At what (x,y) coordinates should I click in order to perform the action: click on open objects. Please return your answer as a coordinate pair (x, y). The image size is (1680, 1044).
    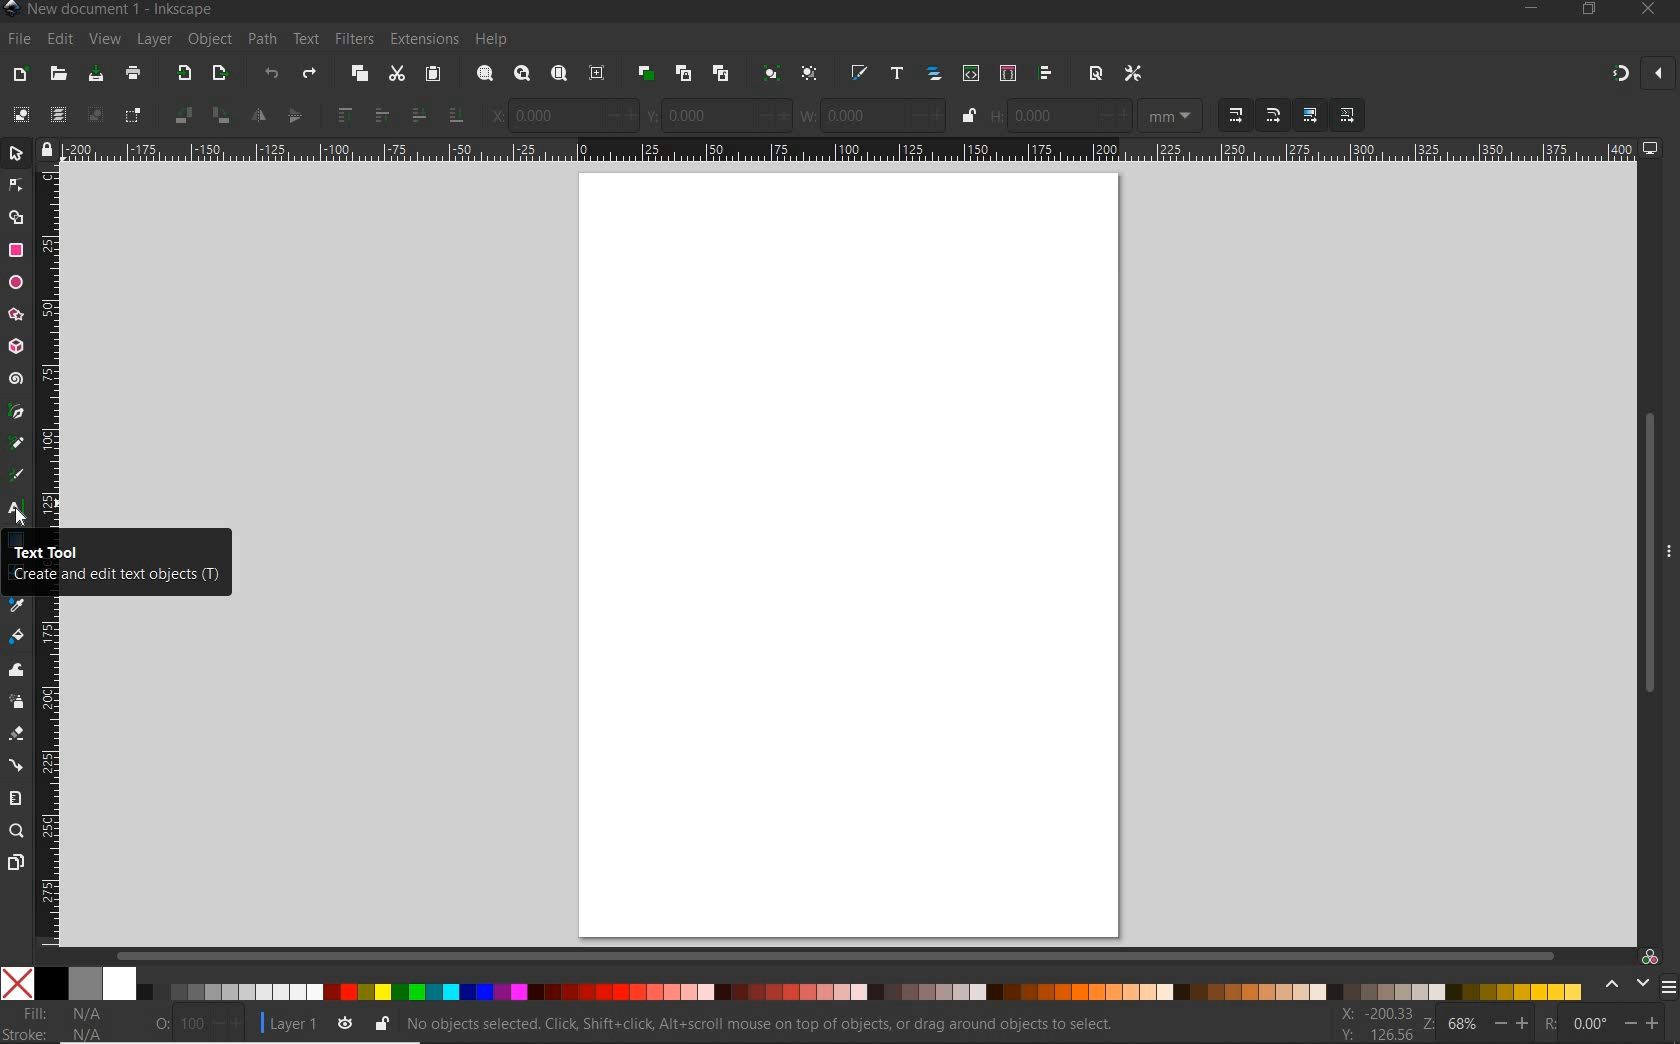
    Looking at the image, I should click on (936, 75).